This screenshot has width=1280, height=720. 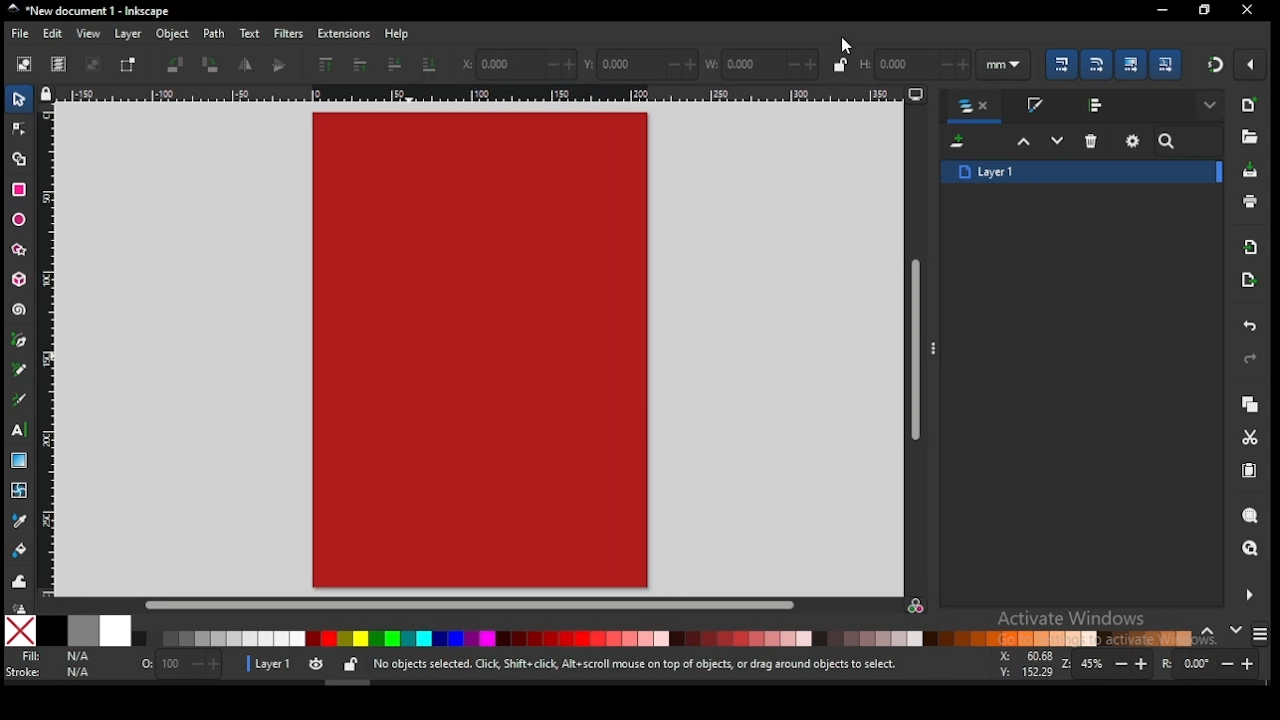 I want to click on print, so click(x=1250, y=202).